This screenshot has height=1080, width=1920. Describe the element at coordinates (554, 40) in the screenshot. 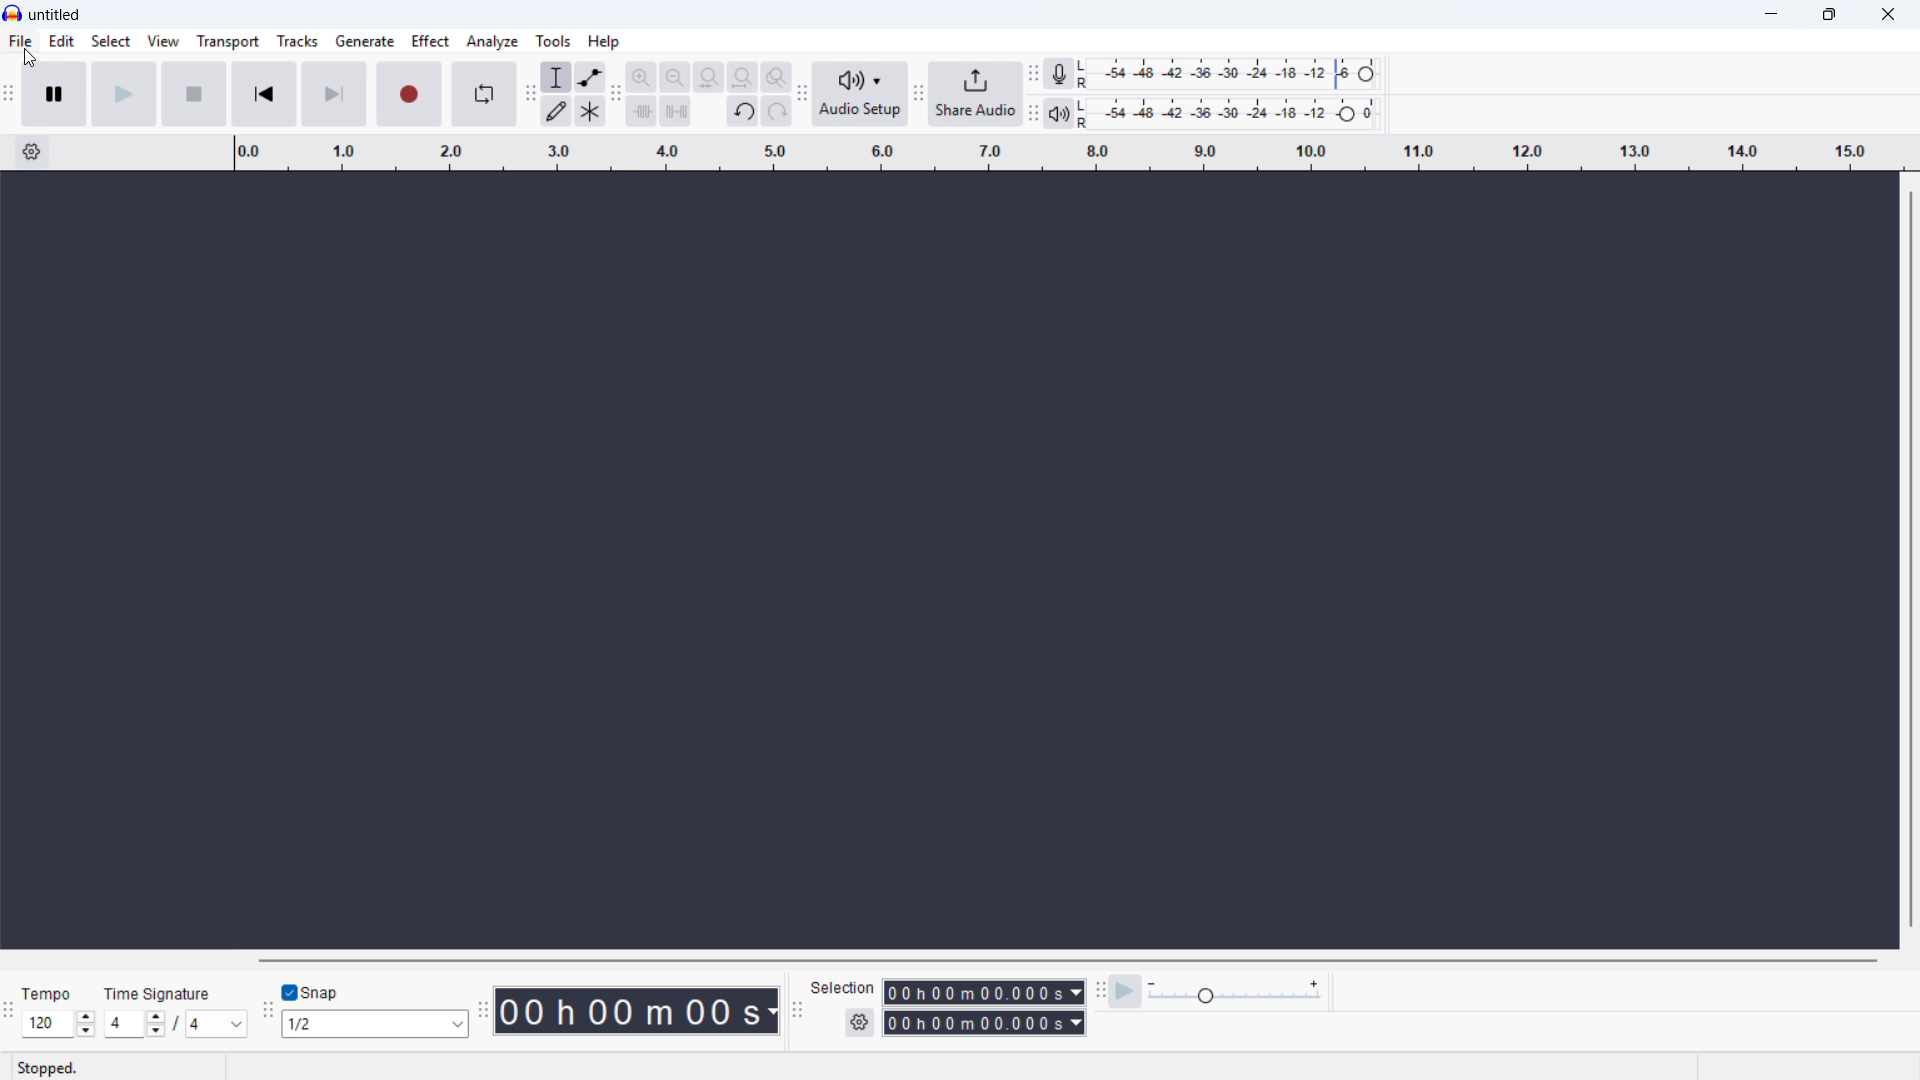

I see `Tools ` at that location.